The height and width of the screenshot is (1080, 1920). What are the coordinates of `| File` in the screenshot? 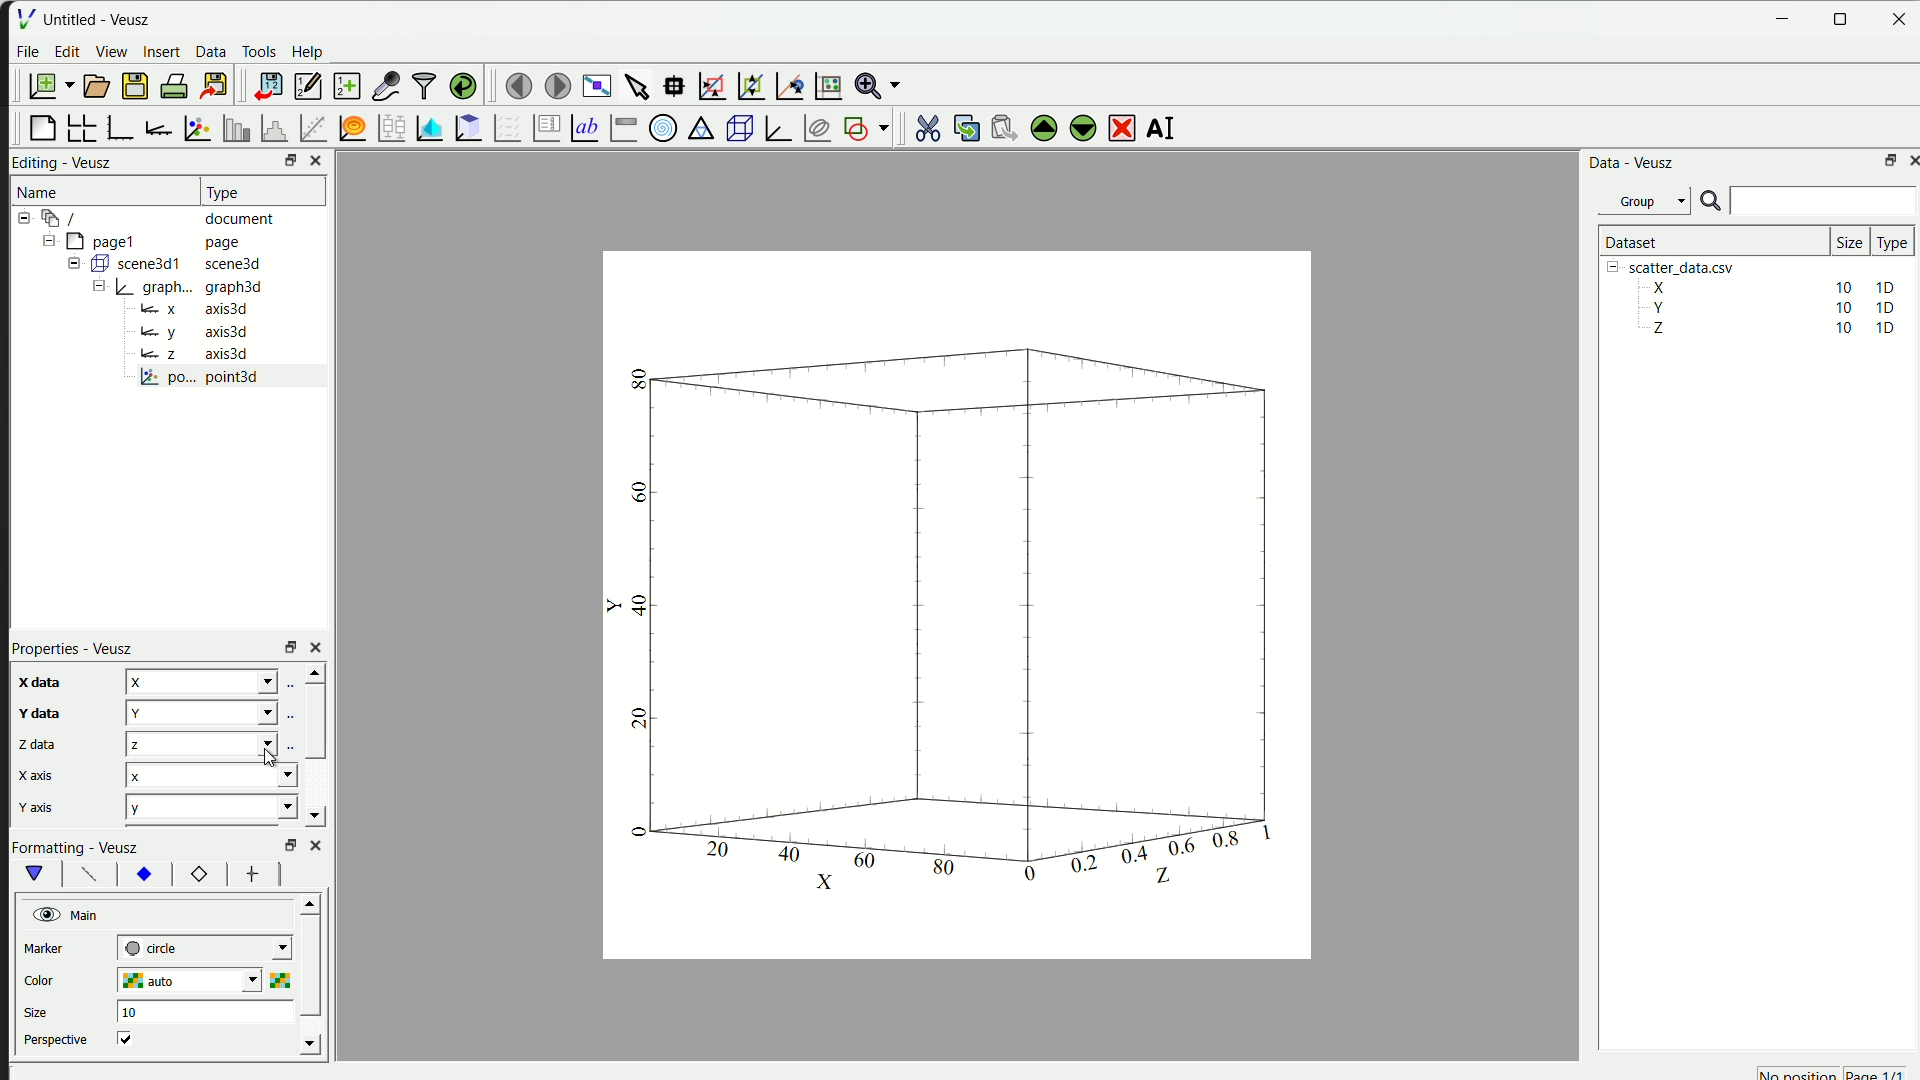 It's located at (24, 16).